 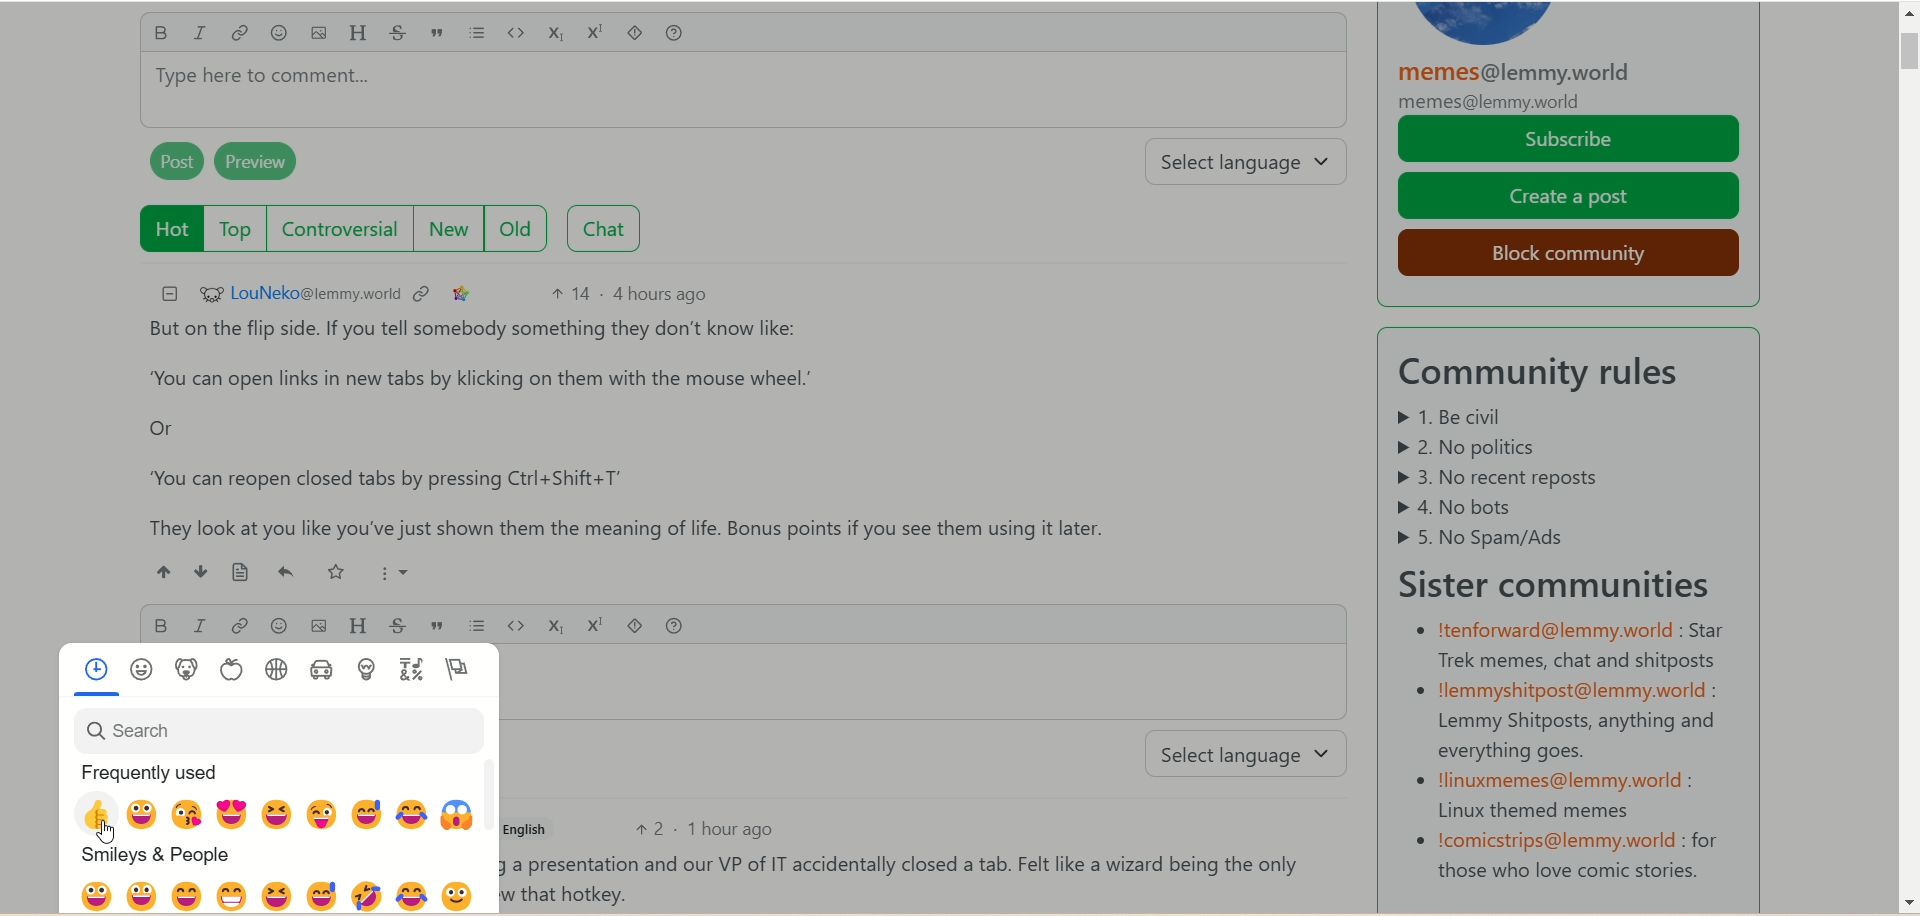 I want to click on hot, so click(x=163, y=228).